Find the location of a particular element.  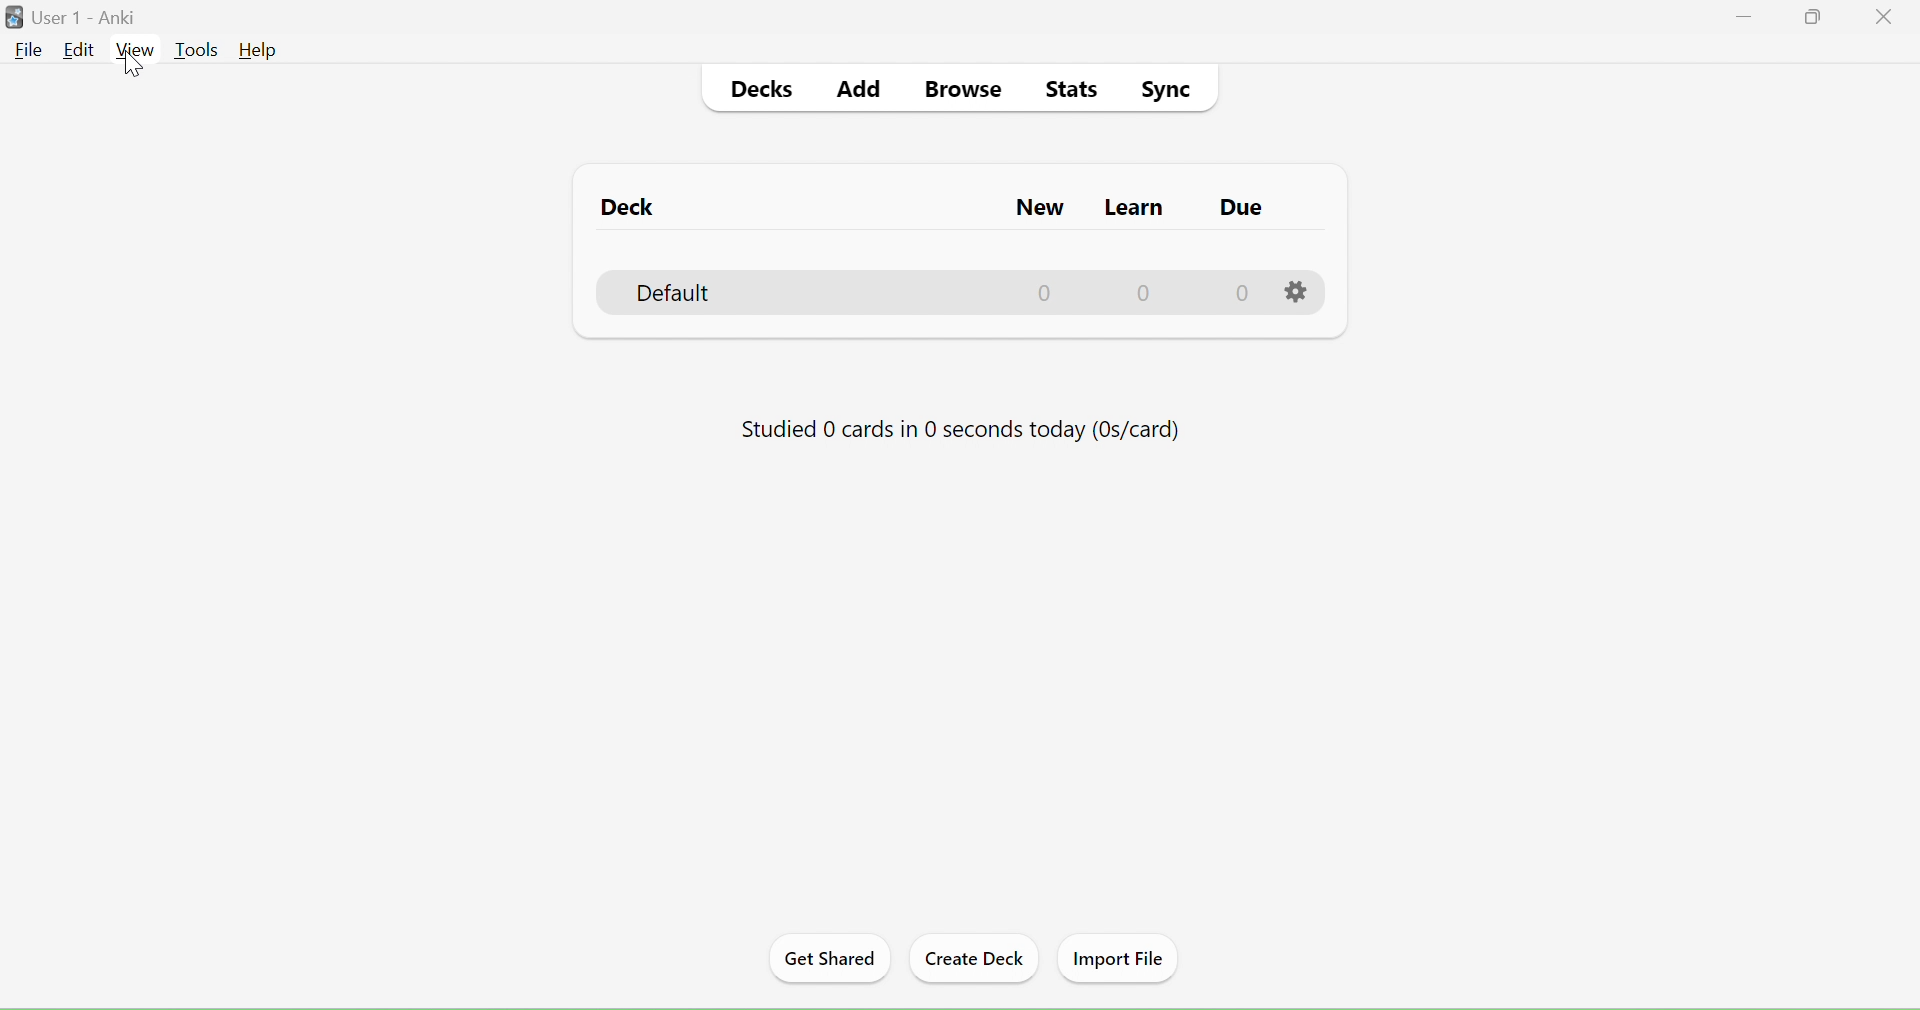

User 1 - Anki is located at coordinates (91, 17).